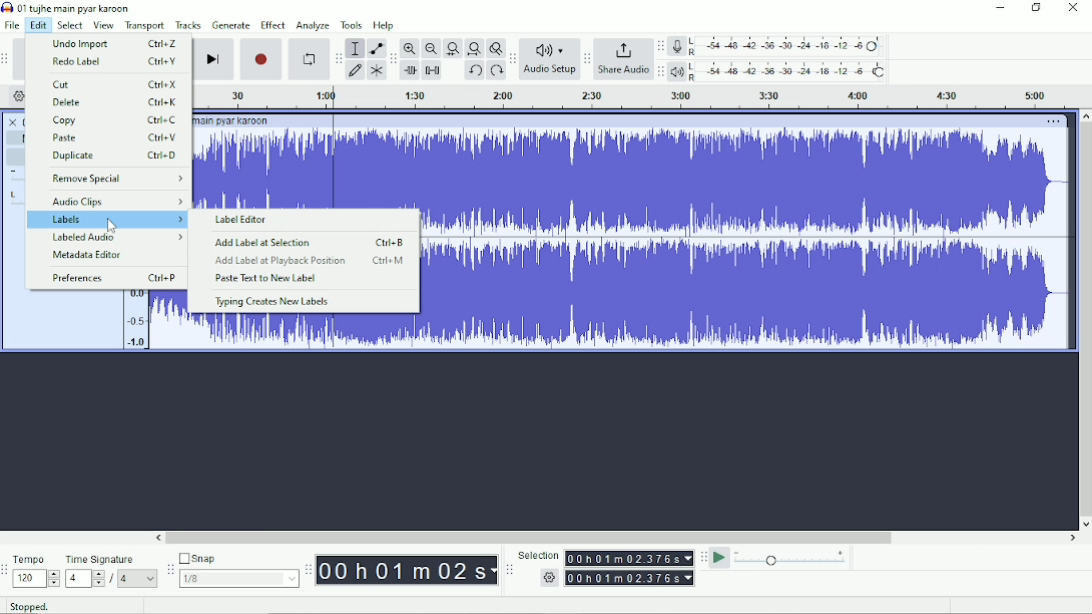  What do you see at coordinates (246, 220) in the screenshot?
I see `Label Editor` at bounding box center [246, 220].